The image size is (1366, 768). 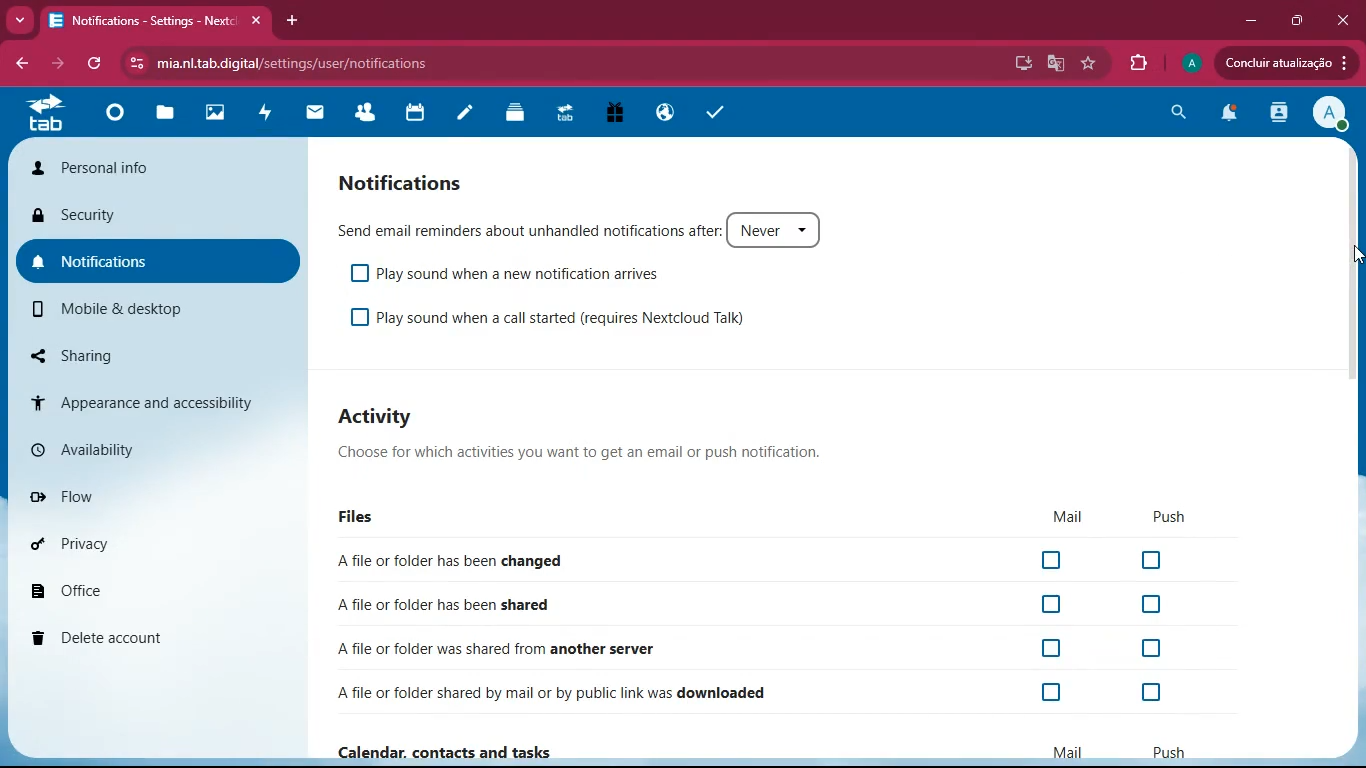 What do you see at coordinates (1055, 561) in the screenshot?
I see `Checkbox` at bounding box center [1055, 561].